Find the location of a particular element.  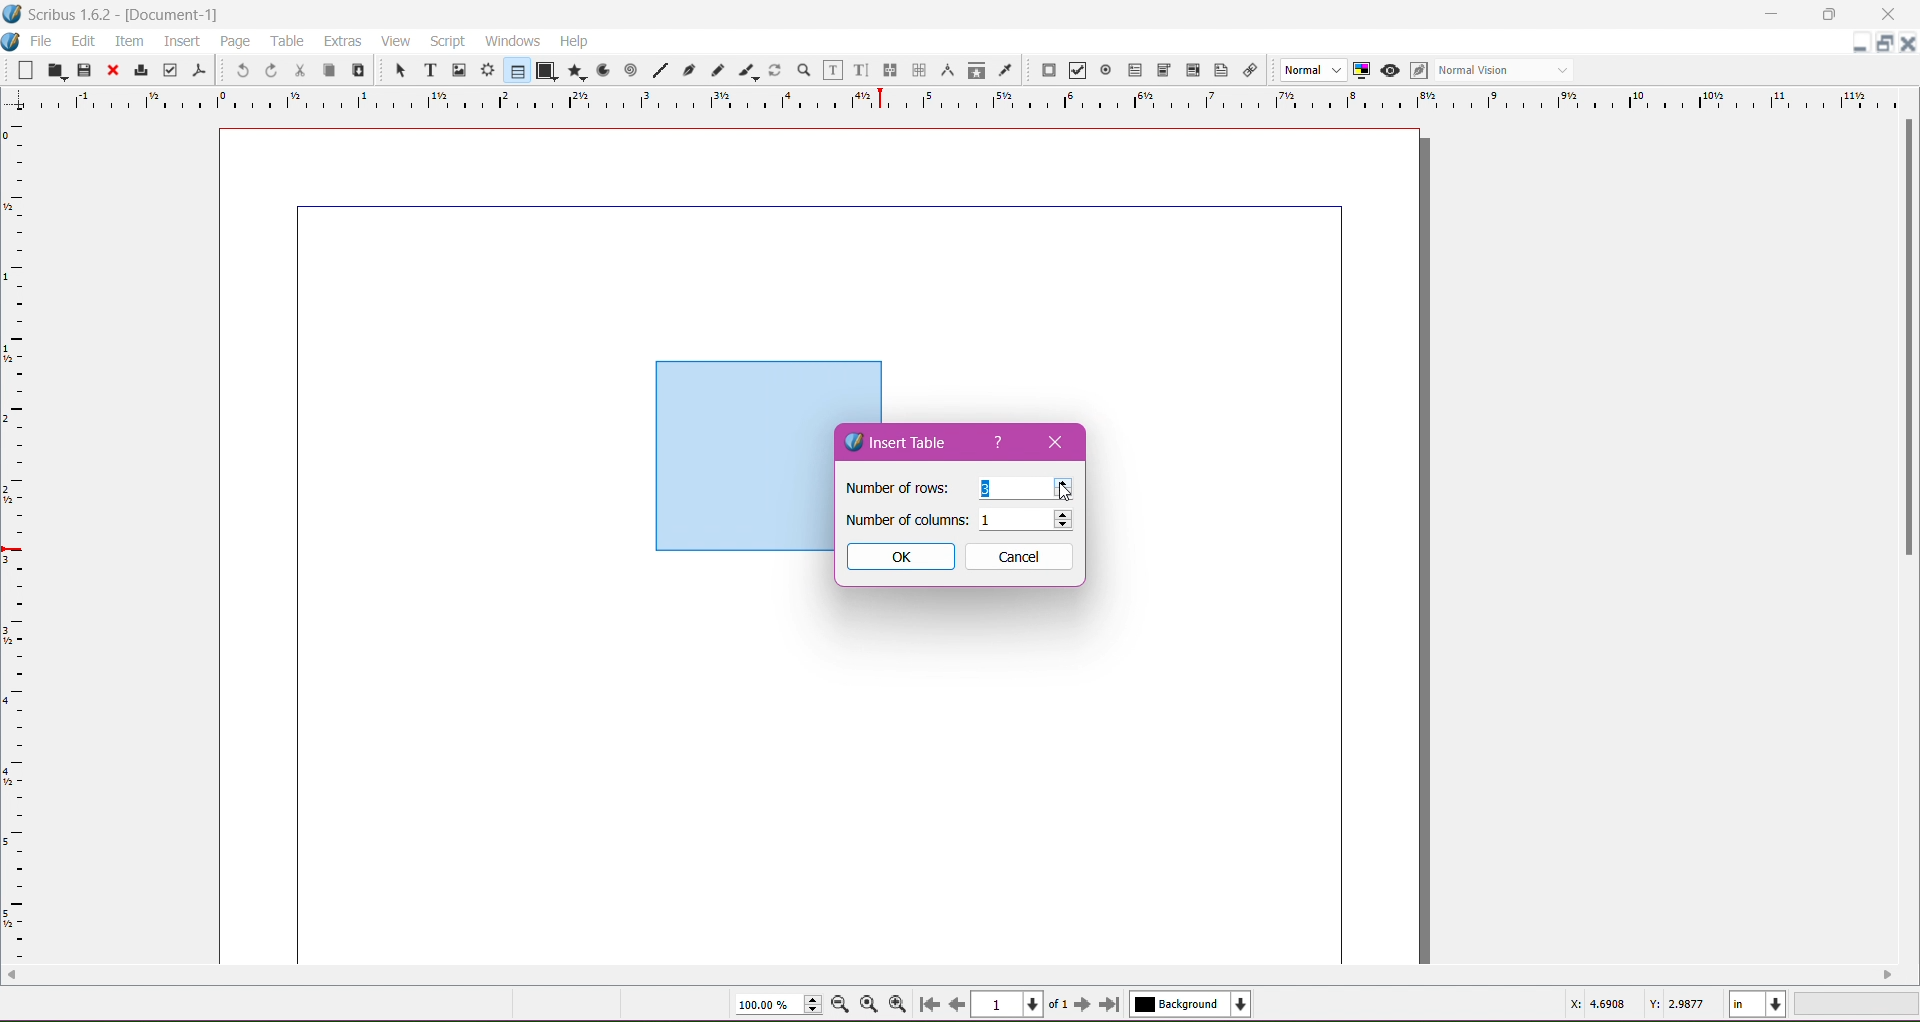

 is located at coordinates (447, 40).